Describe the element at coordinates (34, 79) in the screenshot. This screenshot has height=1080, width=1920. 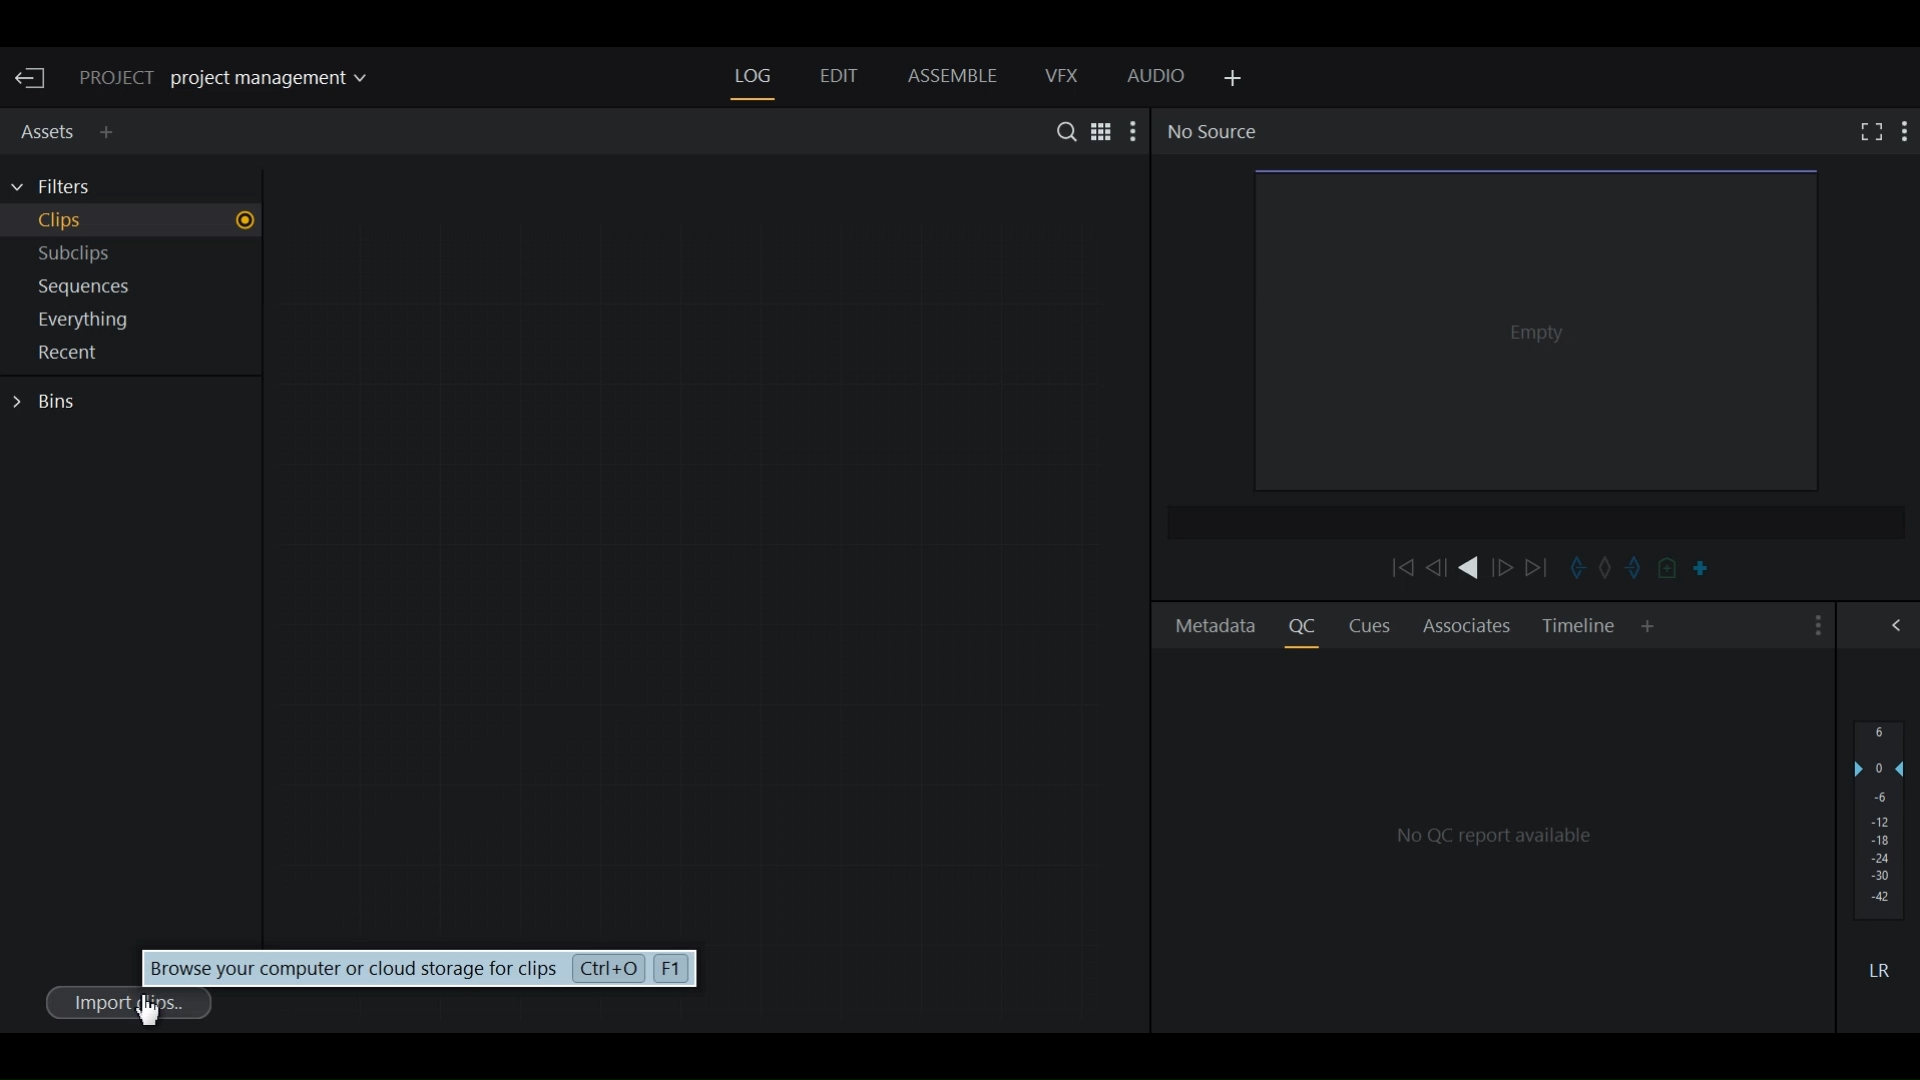
I see `Exit Current Project` at that location.